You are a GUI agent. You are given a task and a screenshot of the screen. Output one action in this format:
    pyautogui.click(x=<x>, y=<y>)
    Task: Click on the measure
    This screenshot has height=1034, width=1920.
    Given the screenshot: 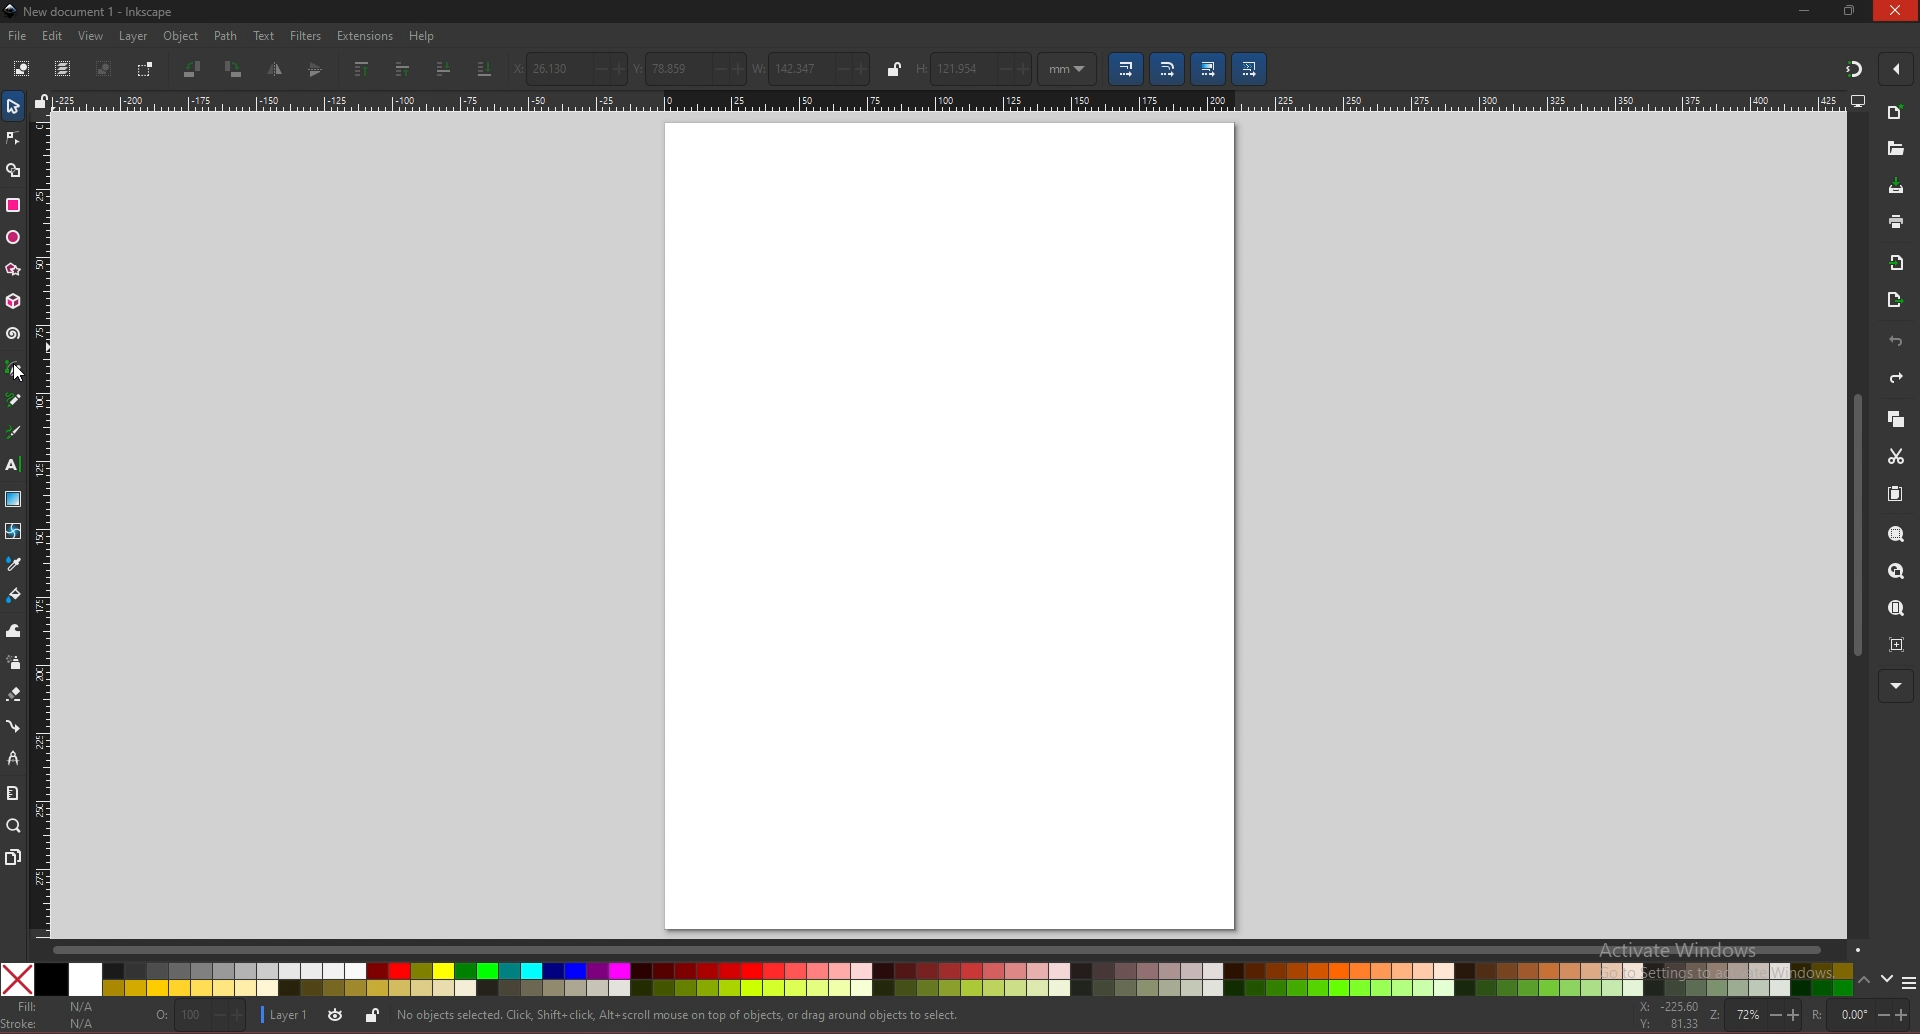 What is the action you would take?
    pyautogui.click(x=12, y=793)
    